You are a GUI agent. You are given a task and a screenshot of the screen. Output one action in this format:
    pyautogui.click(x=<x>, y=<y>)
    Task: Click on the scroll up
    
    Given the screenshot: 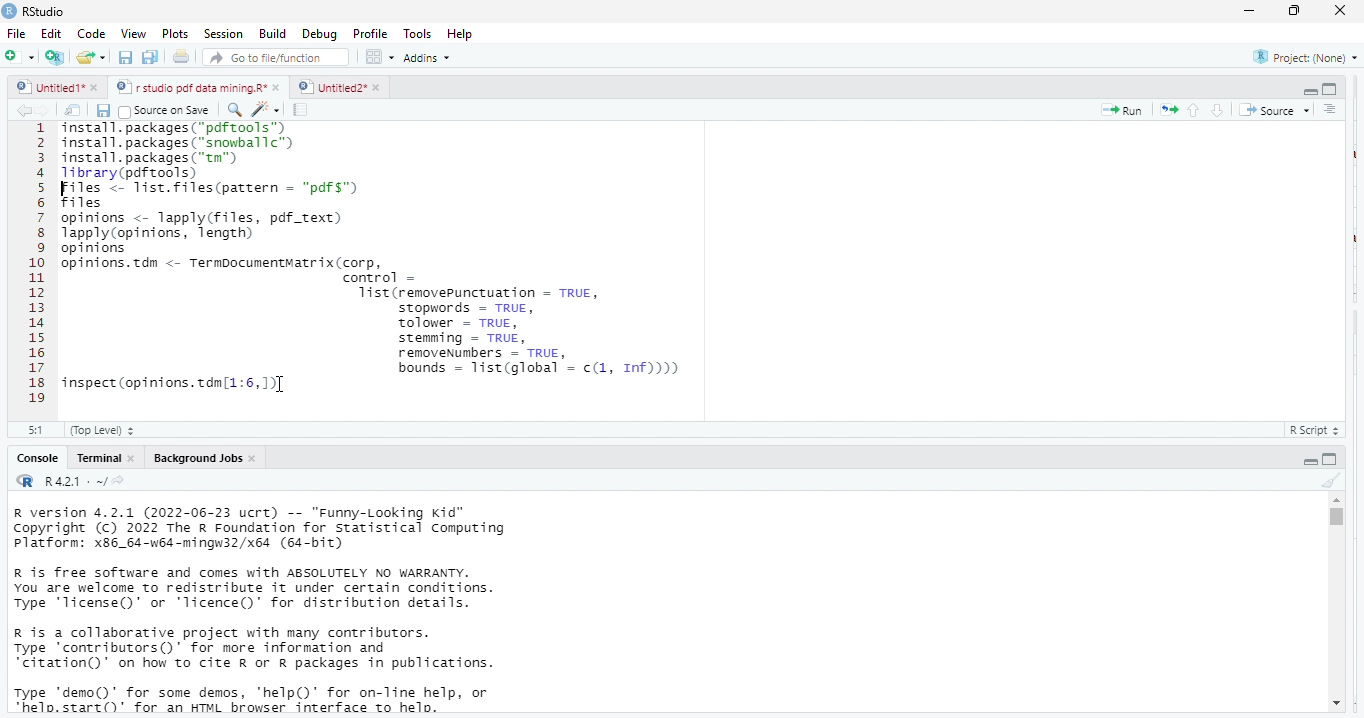 What is the action you would take?
    pyautogui.click(x=1336, y=500)
    